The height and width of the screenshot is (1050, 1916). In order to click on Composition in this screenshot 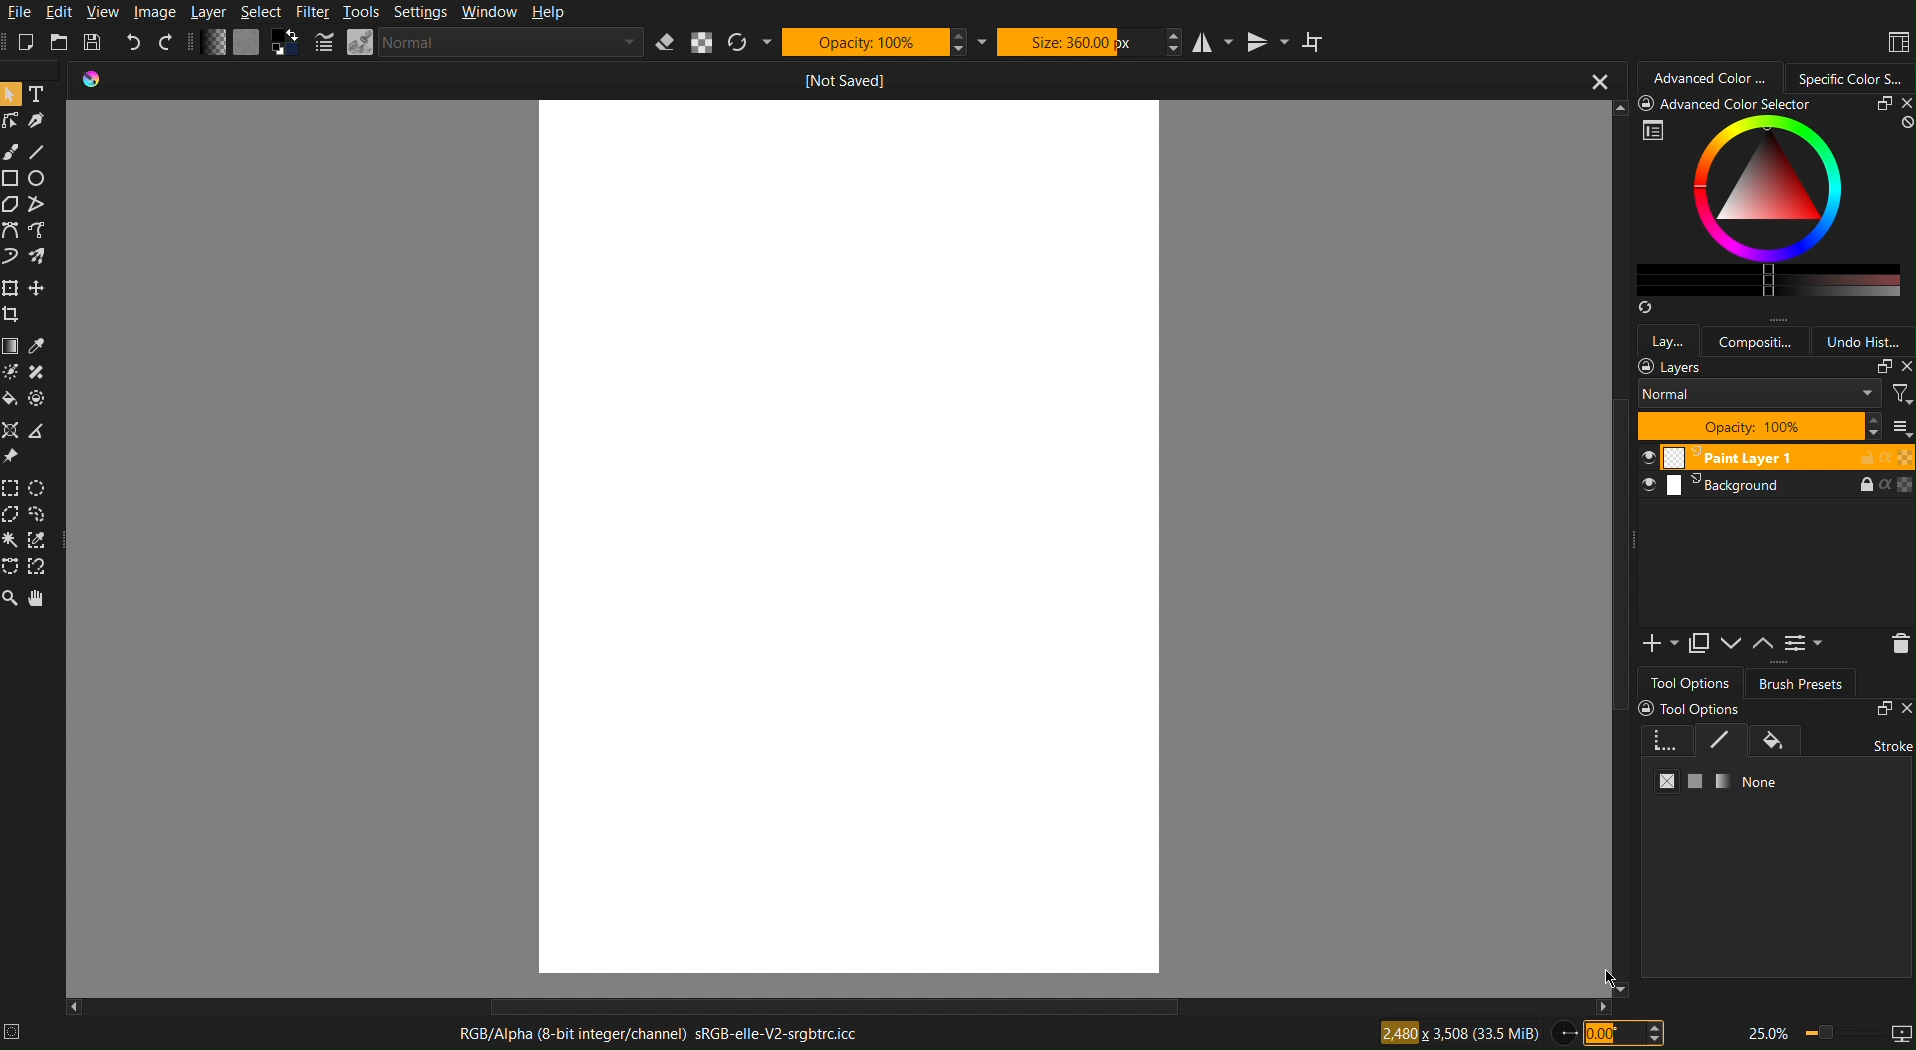, I will do `click(1756, 339)`.